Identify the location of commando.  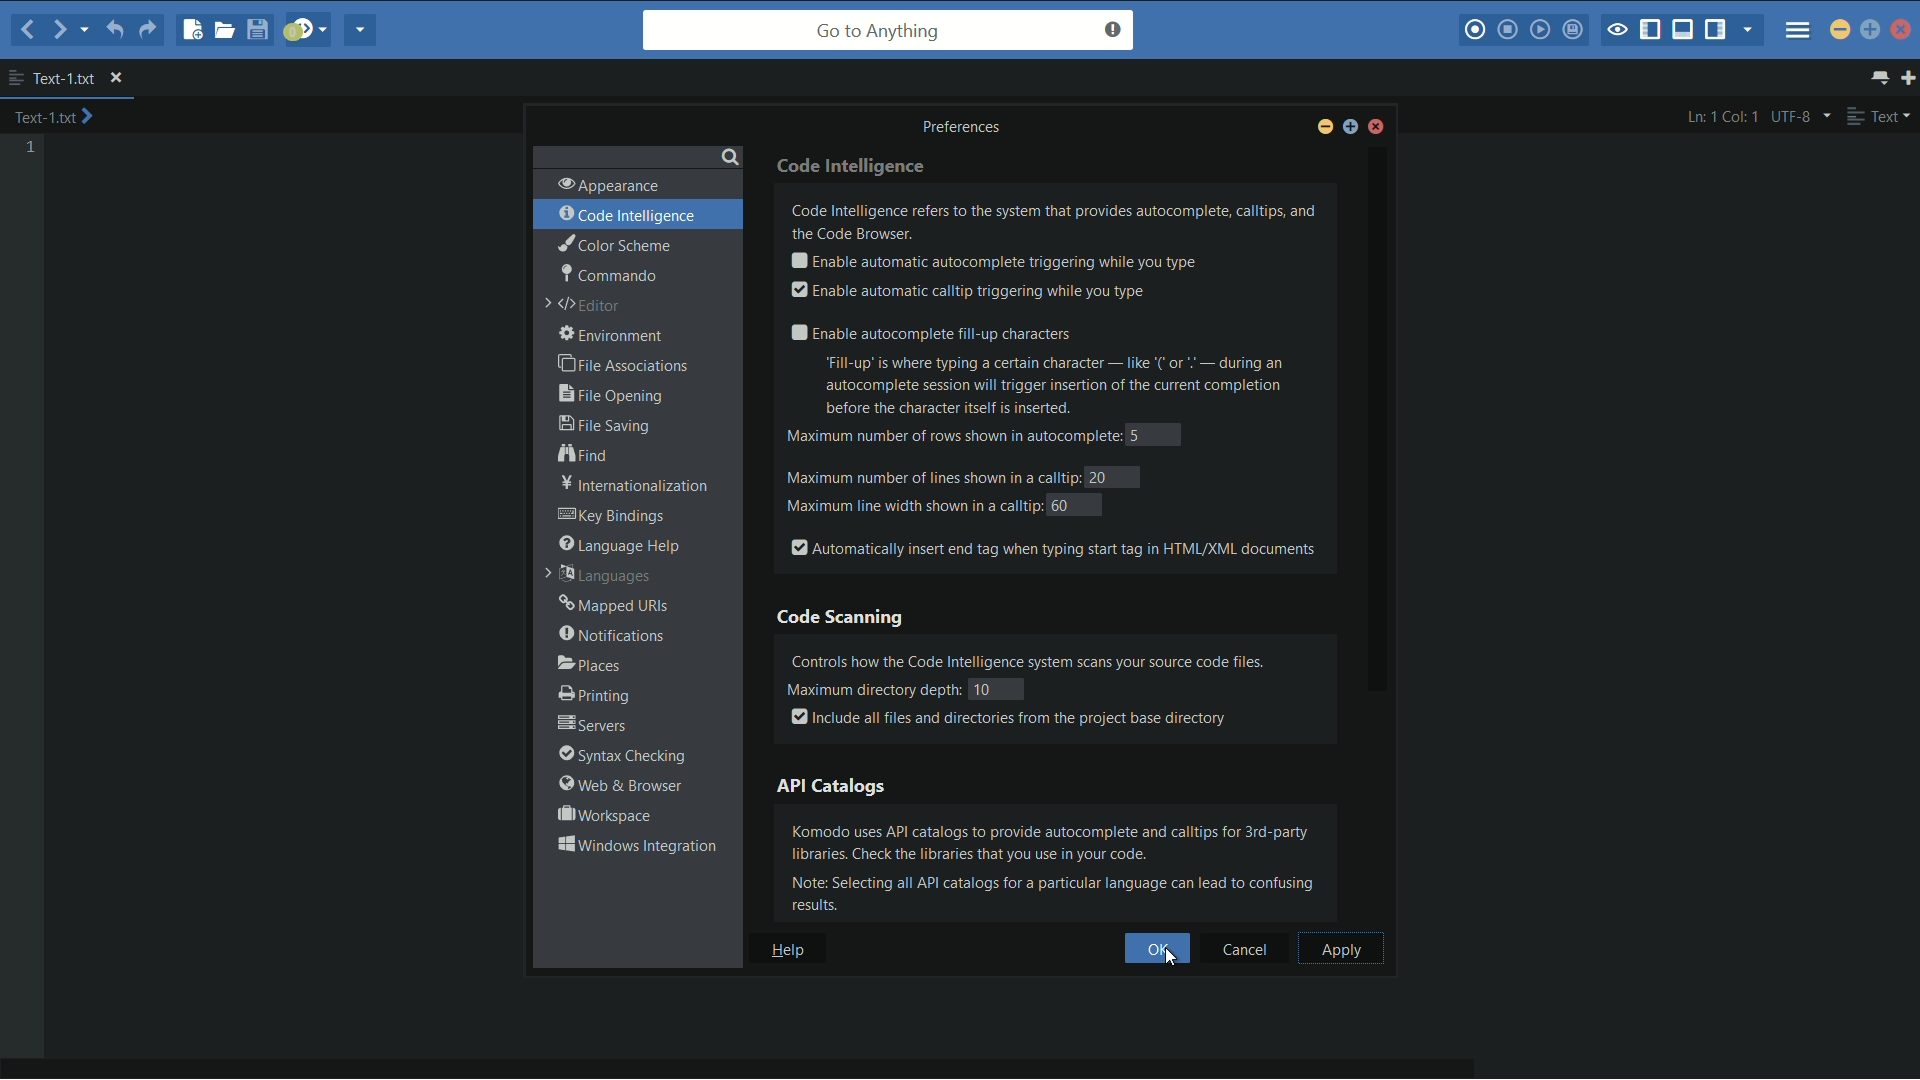
(608, 273).